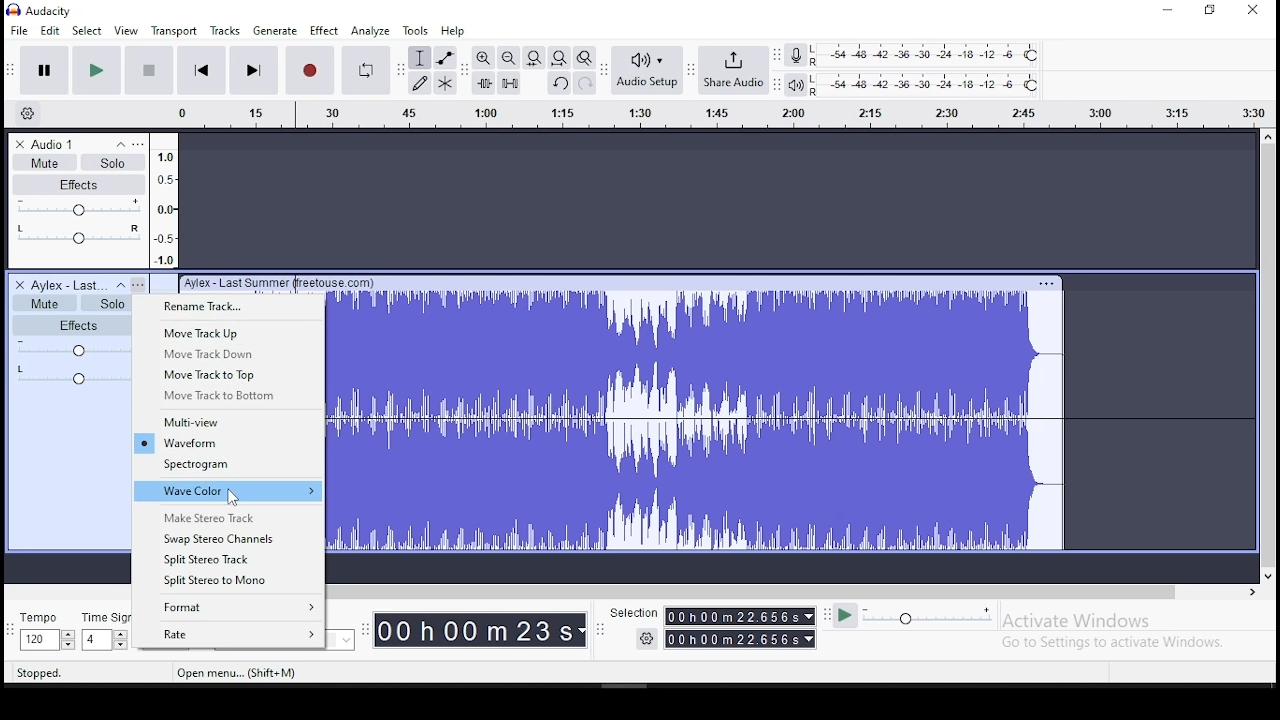  Describe the element at coordinates (227, 634) in the screenshot. I see `rate` at that location.